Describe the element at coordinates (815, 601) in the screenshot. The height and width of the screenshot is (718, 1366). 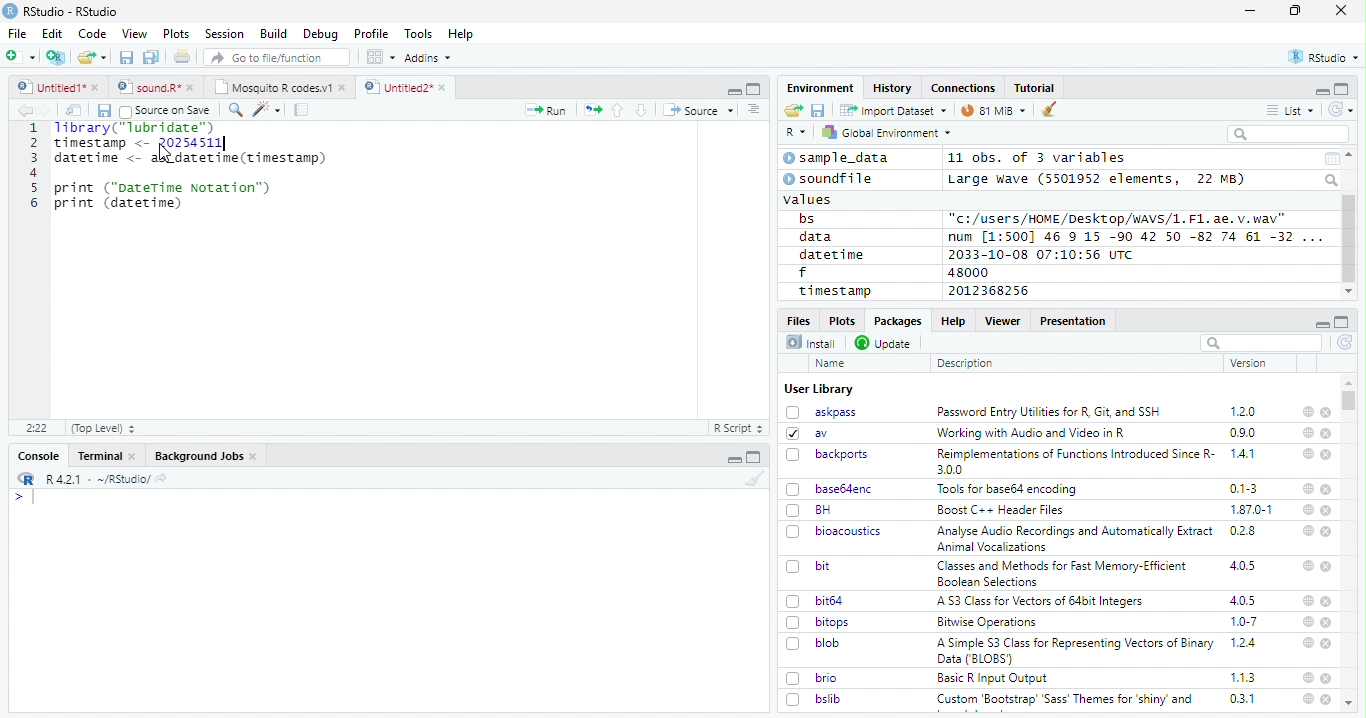
I see `bit64` at that location.